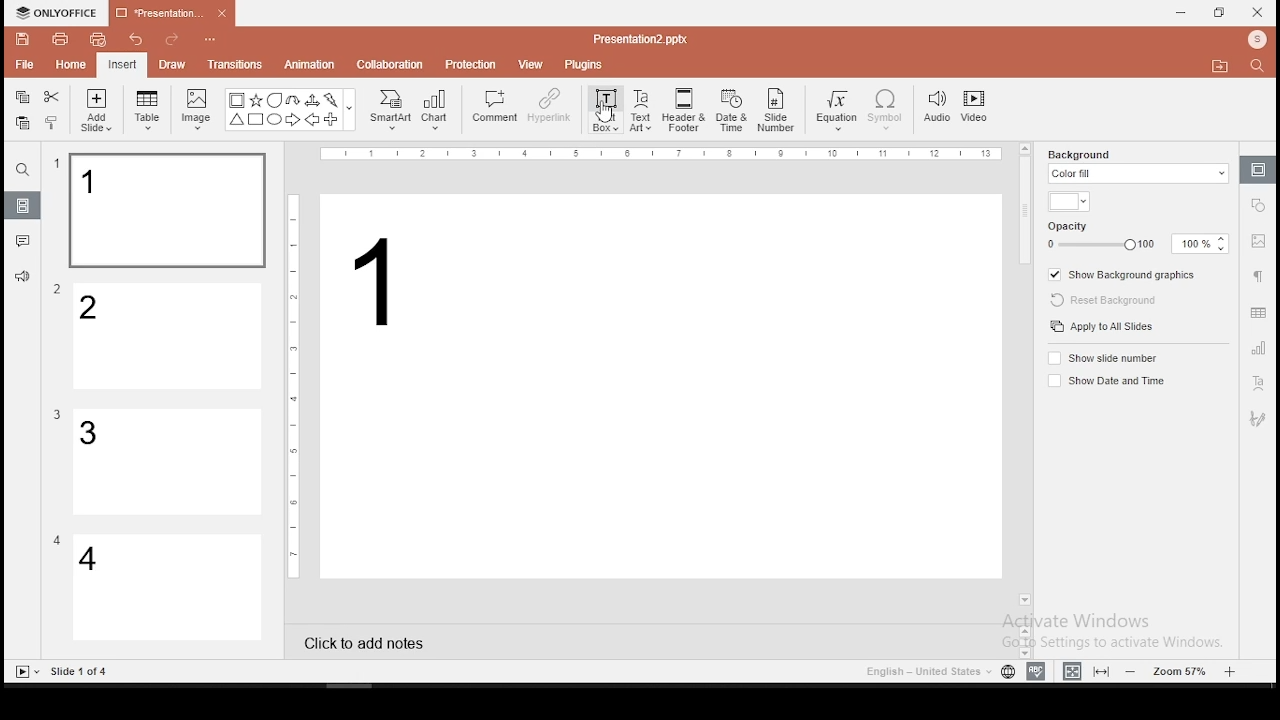 The width and height of the screenshot is (1280, 720). What do you see at coordinates (24, 66) in the screenshot?
I see `file` at bounding box center [24, 66].